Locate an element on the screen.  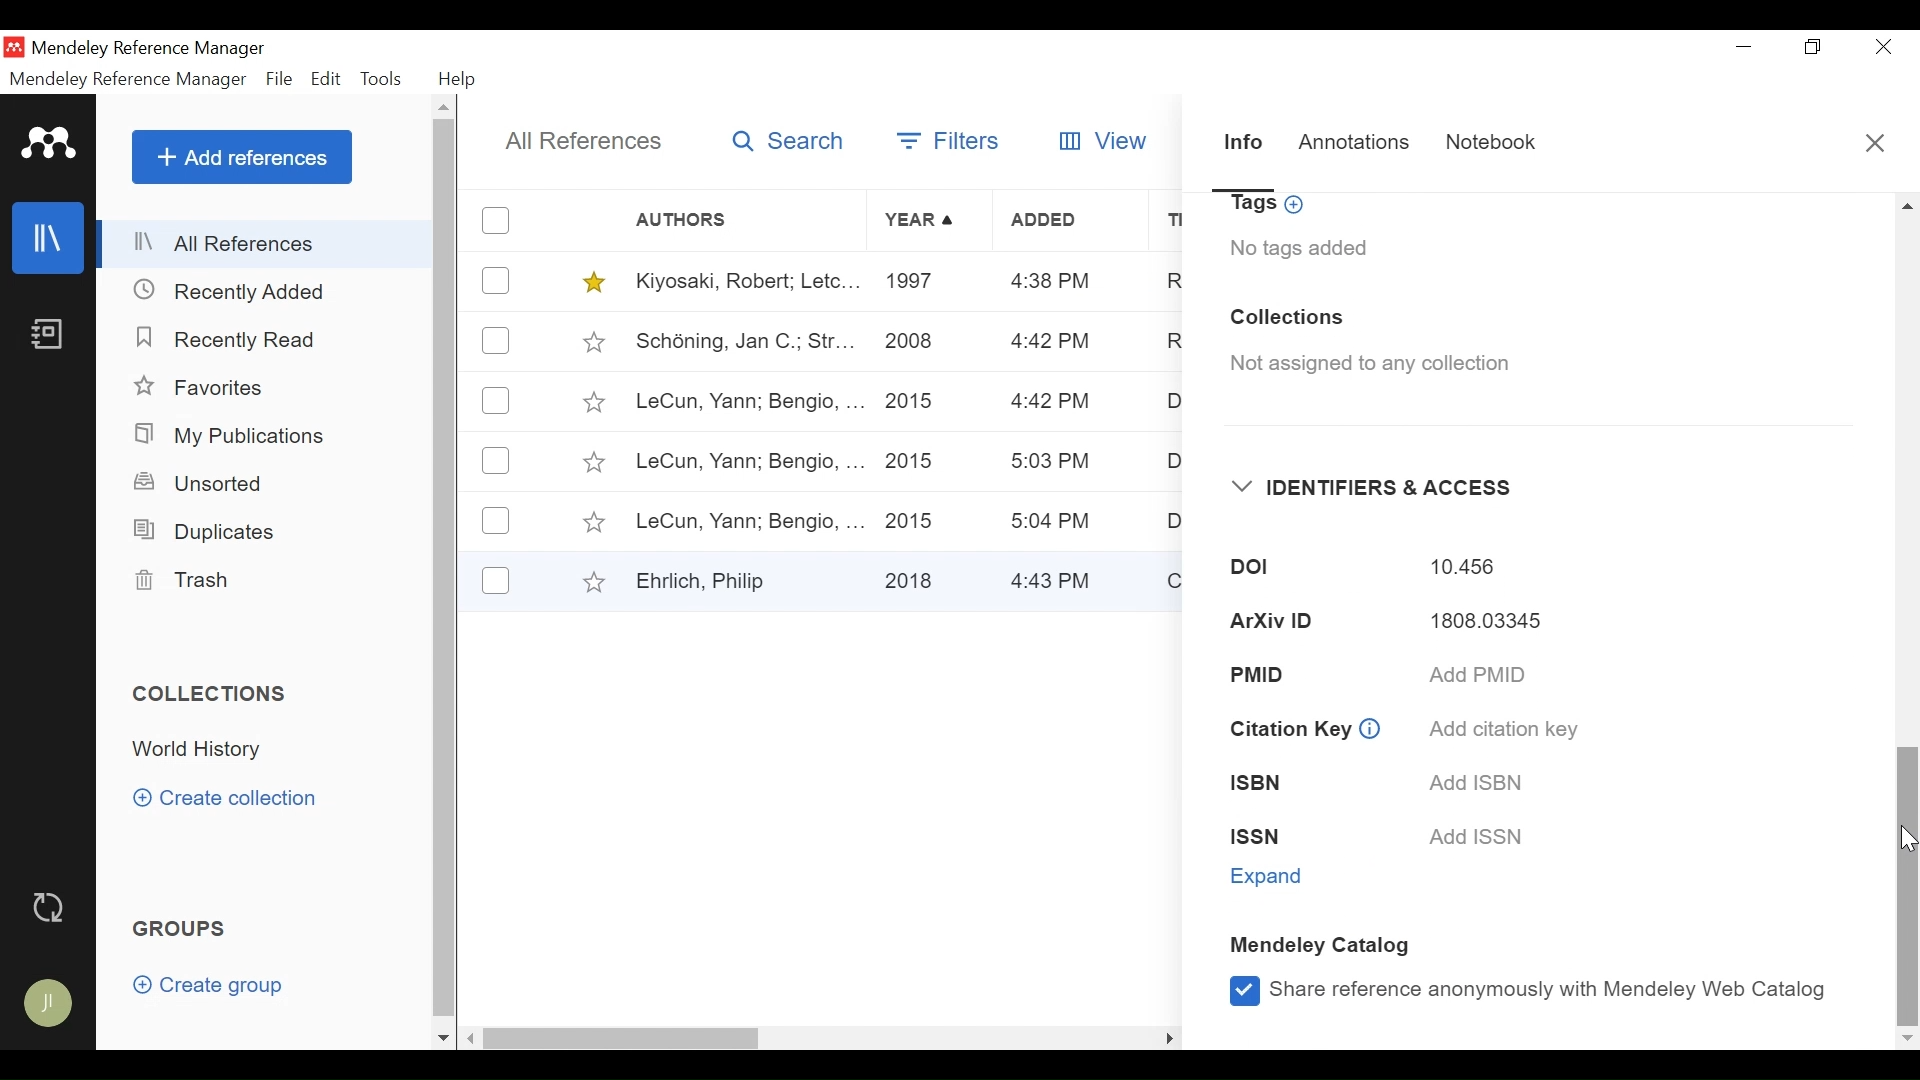
My Publications is located at coordinates (229, 436).